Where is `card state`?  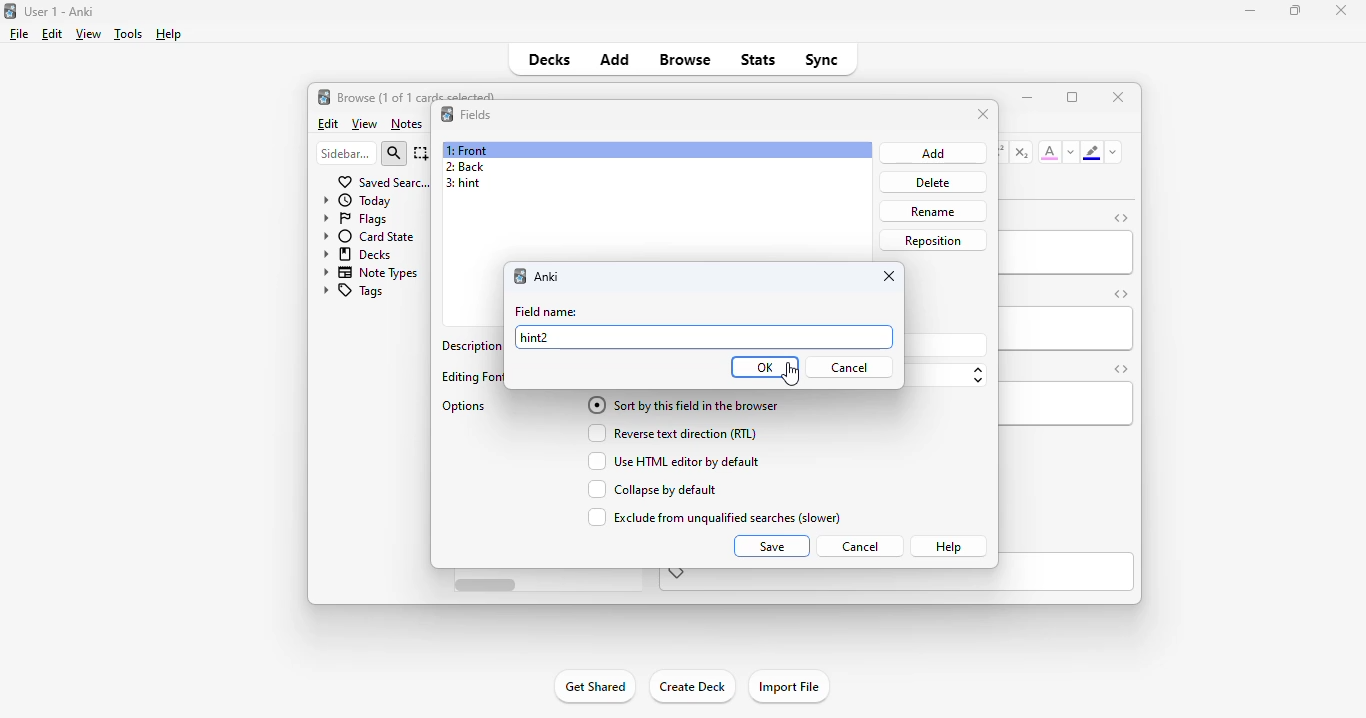
card state is located at coordinates (368, 236).